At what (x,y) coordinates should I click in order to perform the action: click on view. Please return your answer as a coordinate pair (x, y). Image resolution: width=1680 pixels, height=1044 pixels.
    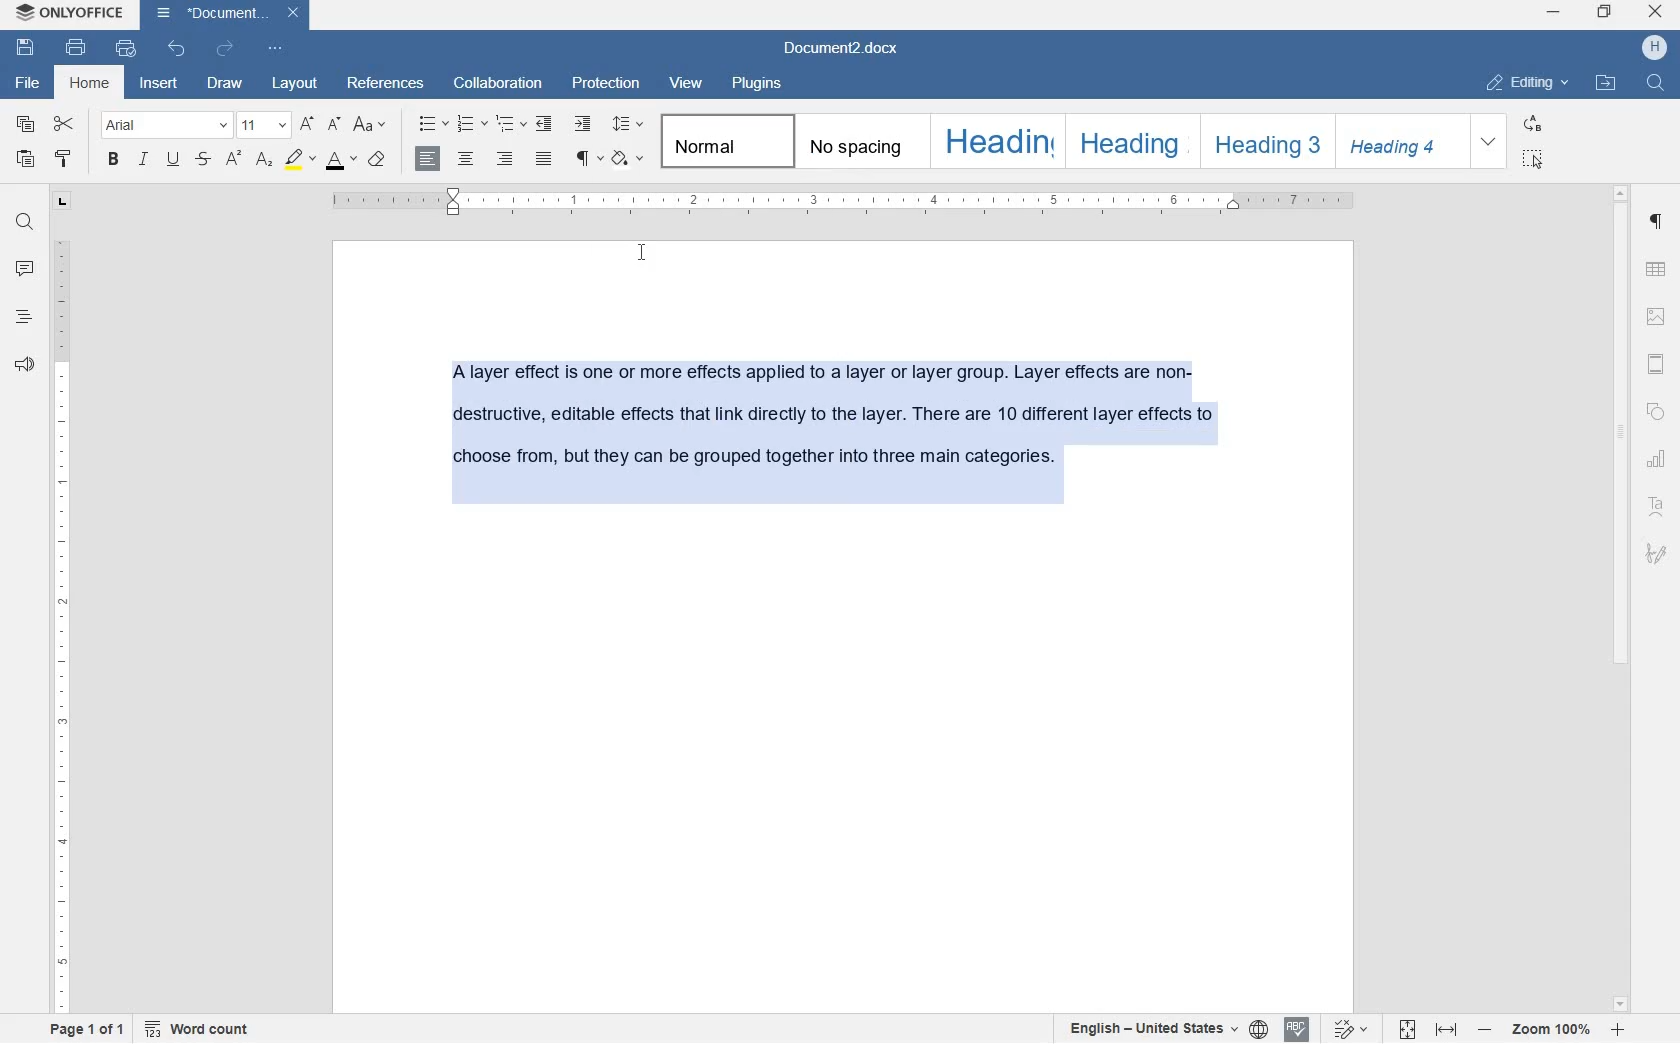
    Looking at the image, I should click on (687, 85).